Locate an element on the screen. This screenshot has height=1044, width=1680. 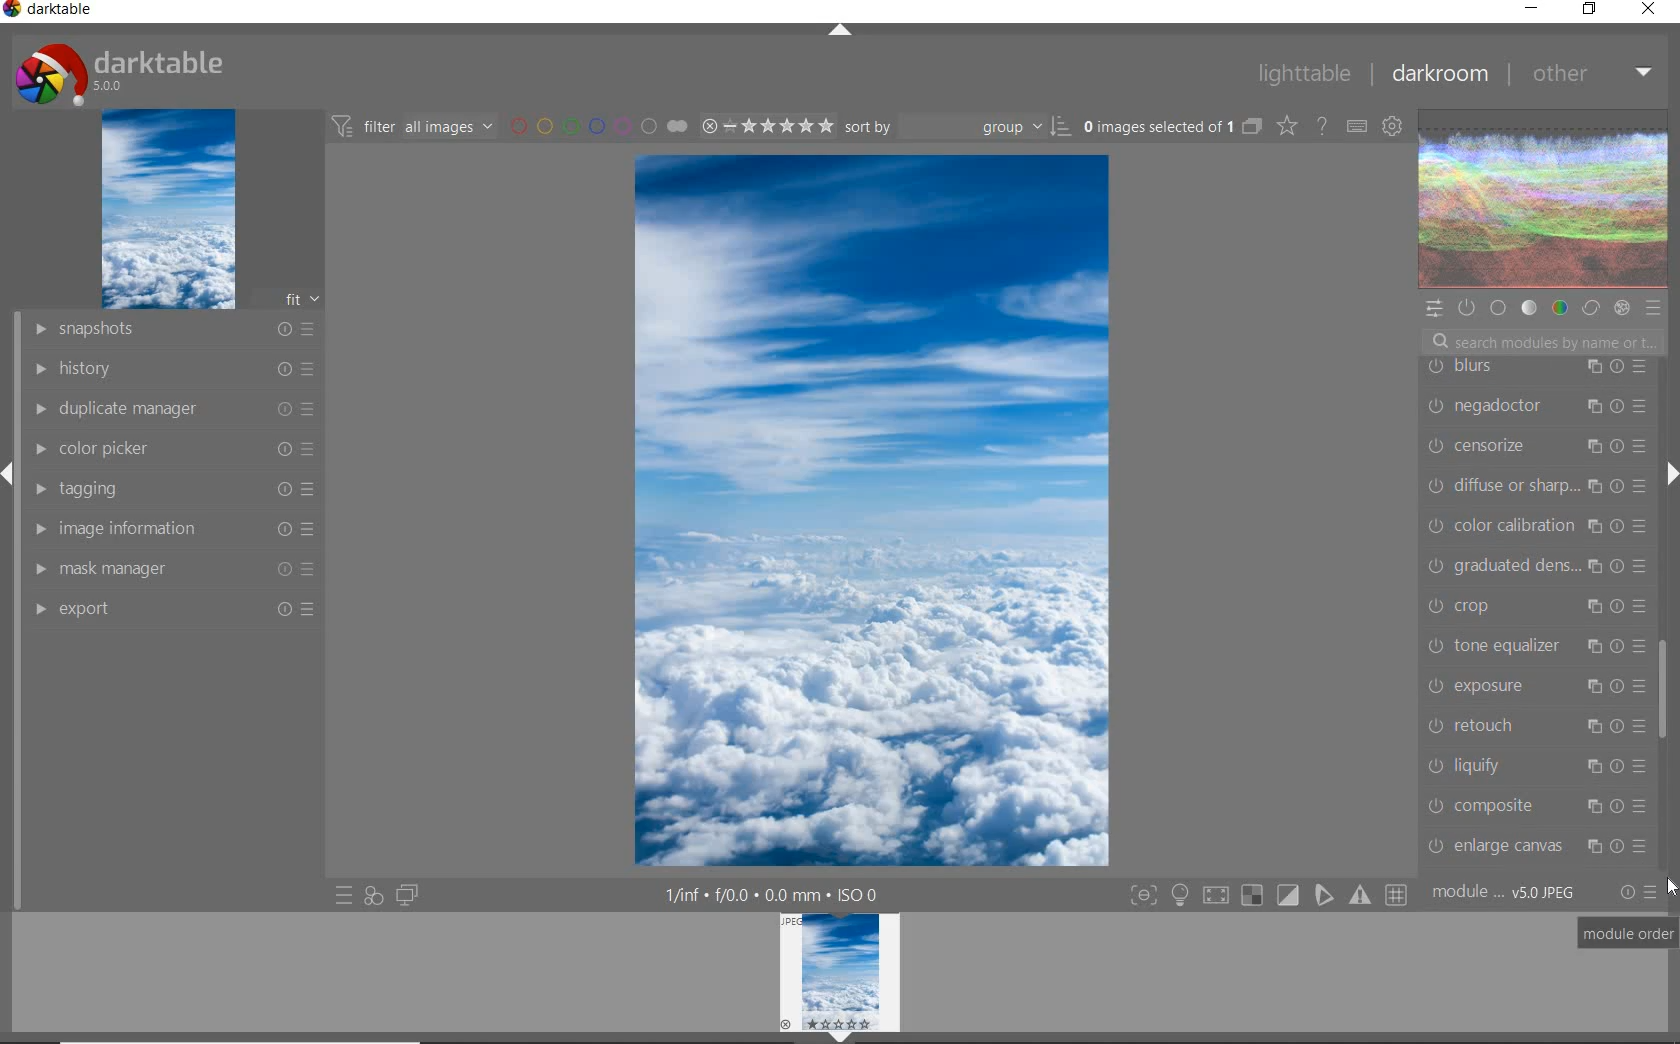
darktable 5.0.0 is located at coordinates (115, 70).